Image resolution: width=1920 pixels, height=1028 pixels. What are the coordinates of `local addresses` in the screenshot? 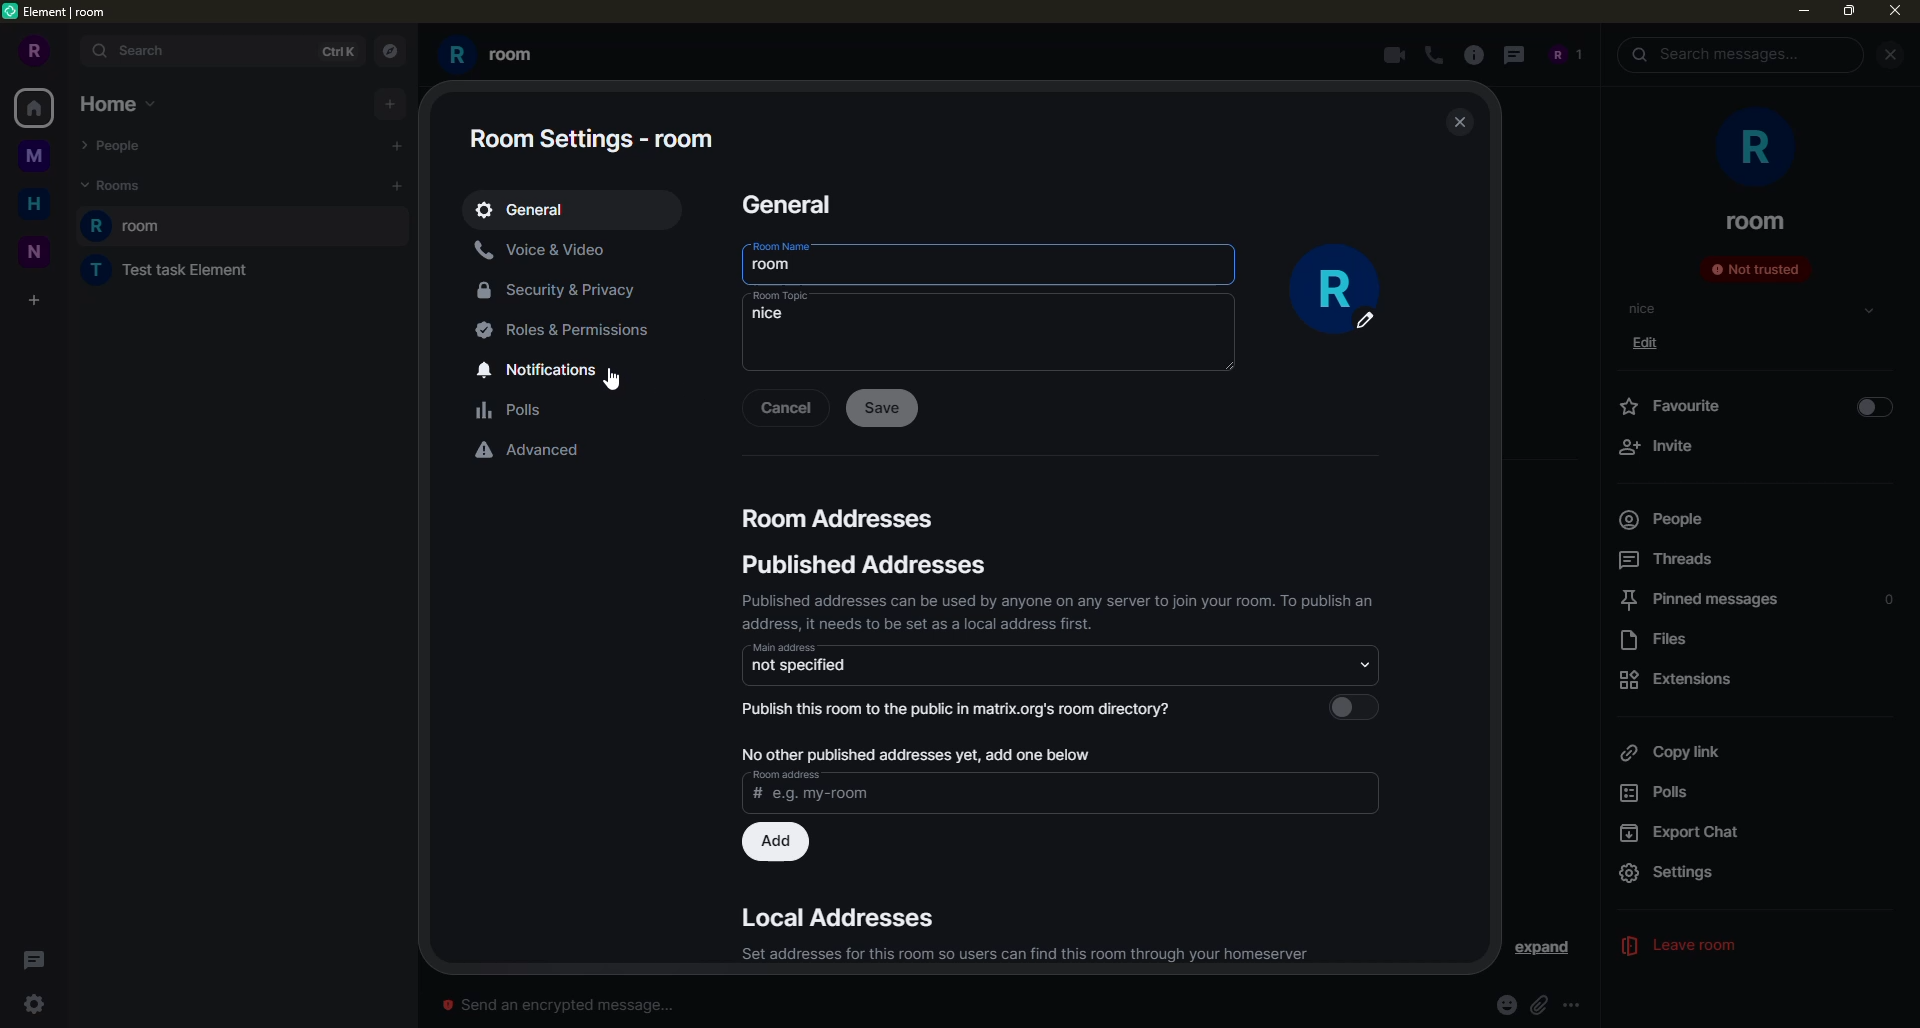 It's located at (844, 918).